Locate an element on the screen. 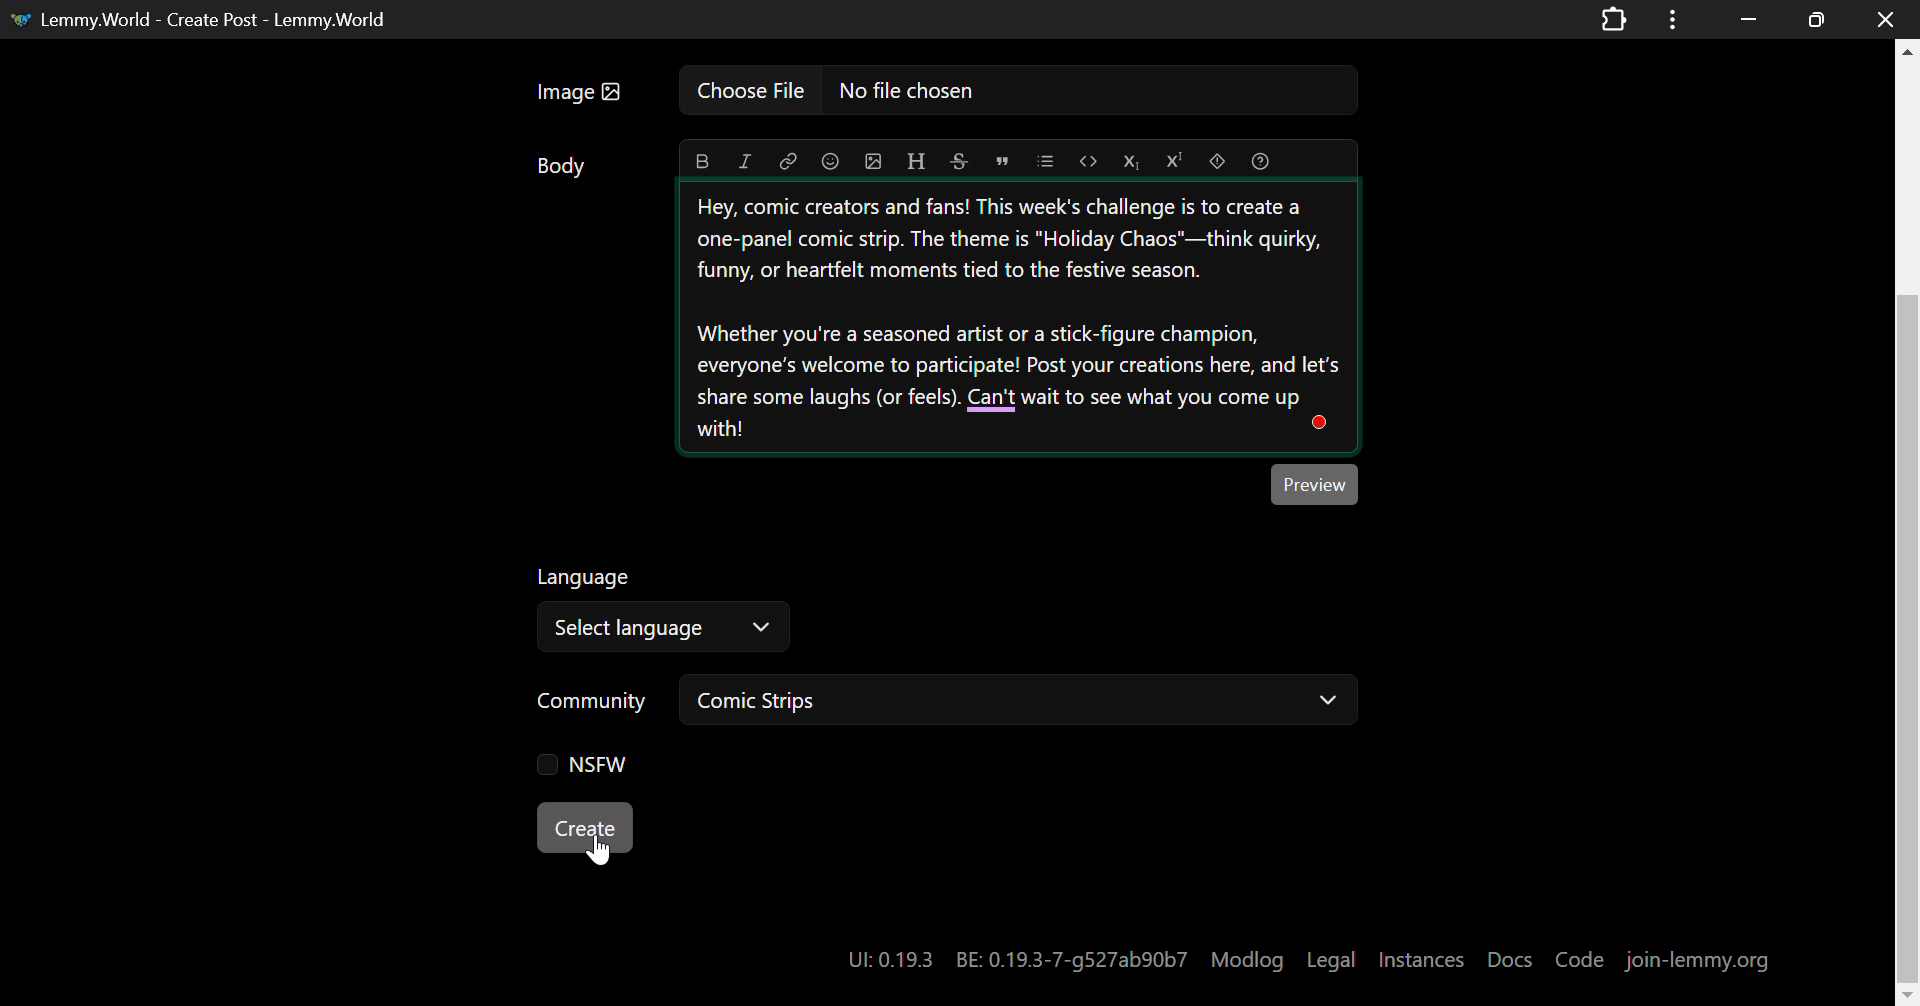 The image size is (1920, 1006). Code is located at coordinates (1582, 958).